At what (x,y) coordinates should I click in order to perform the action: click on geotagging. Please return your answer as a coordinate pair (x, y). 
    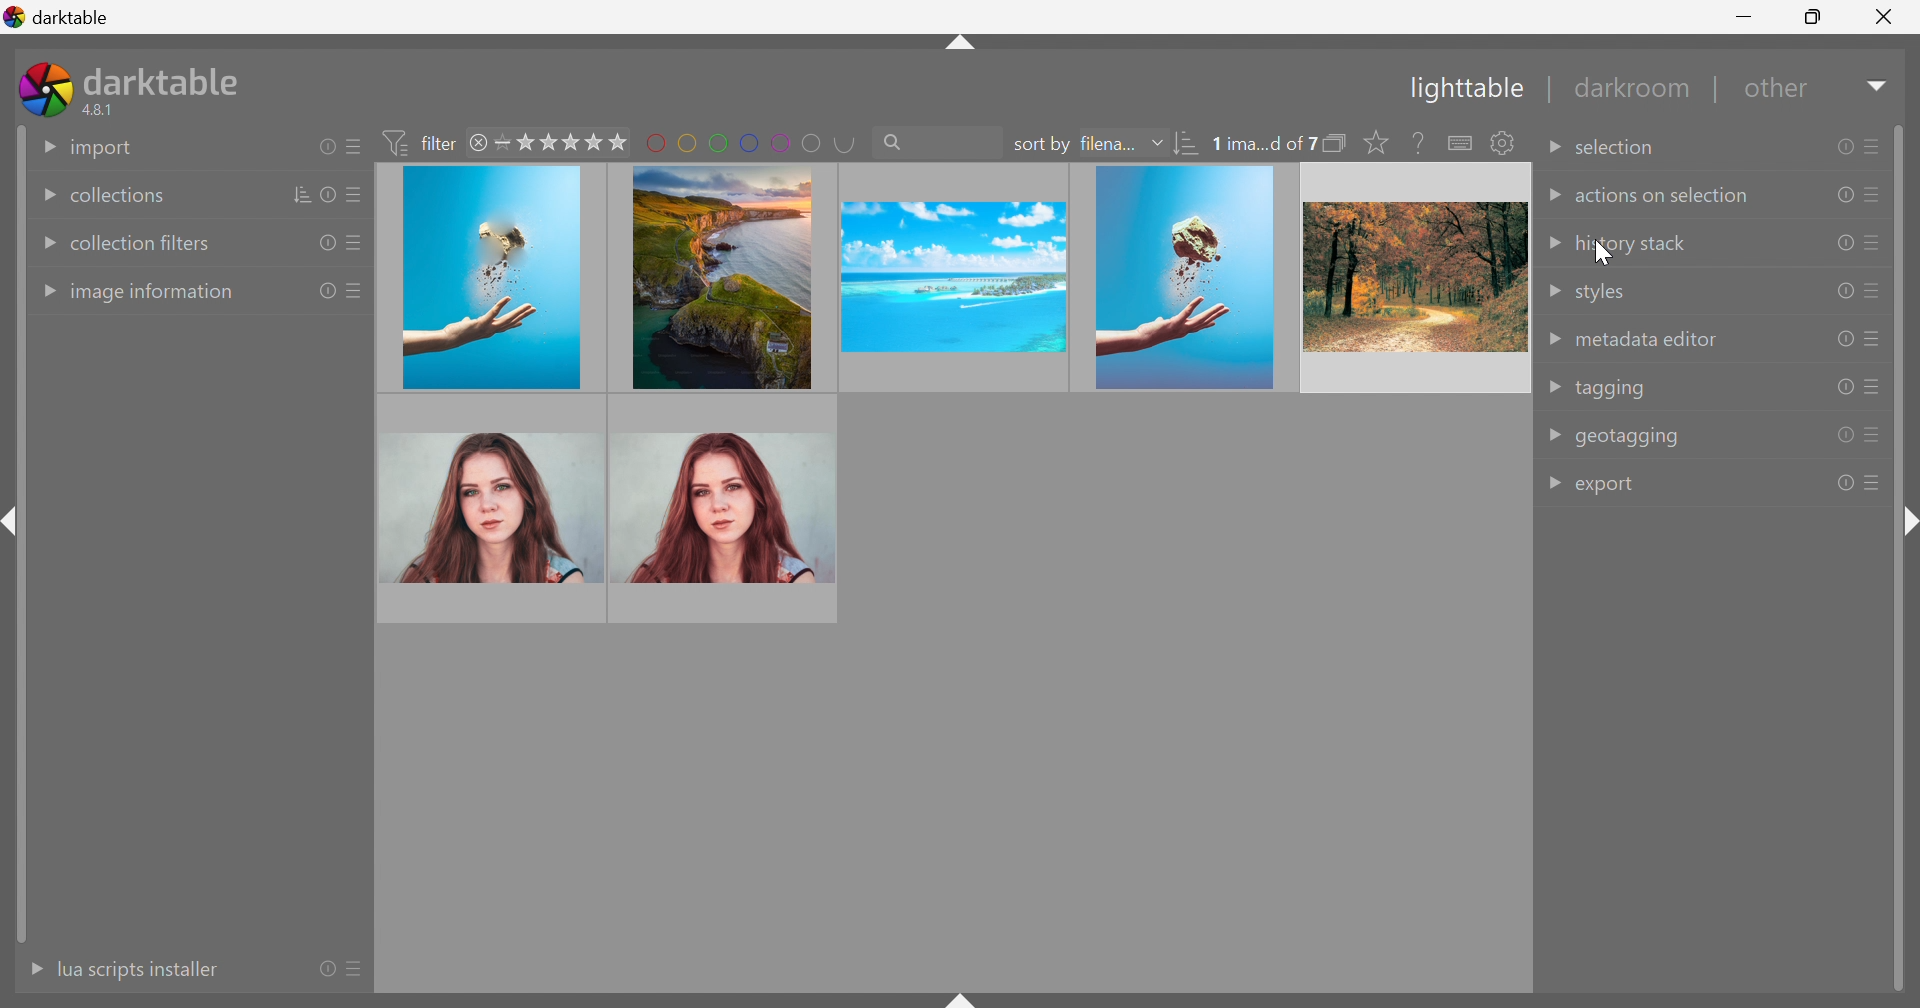
    Looking at the image, I should click on (1627, 440).